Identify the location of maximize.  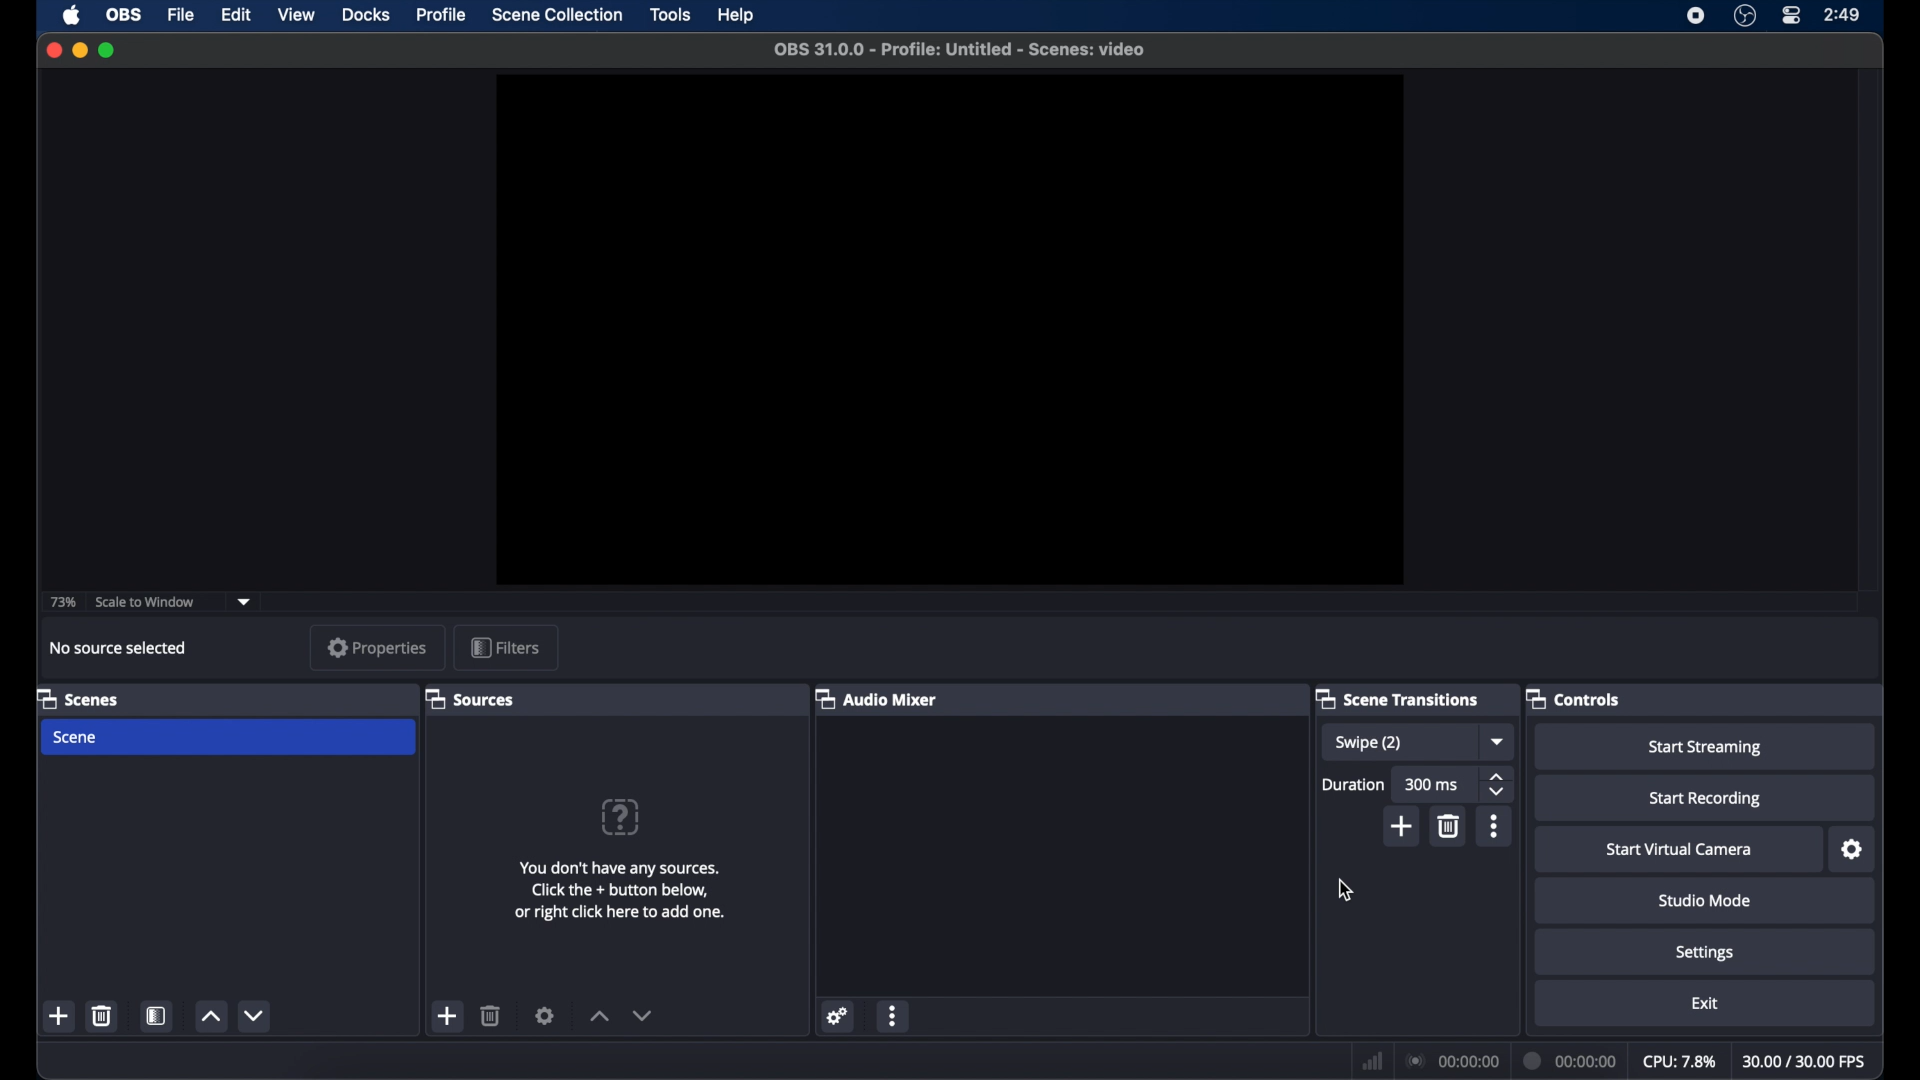
(108, 51).